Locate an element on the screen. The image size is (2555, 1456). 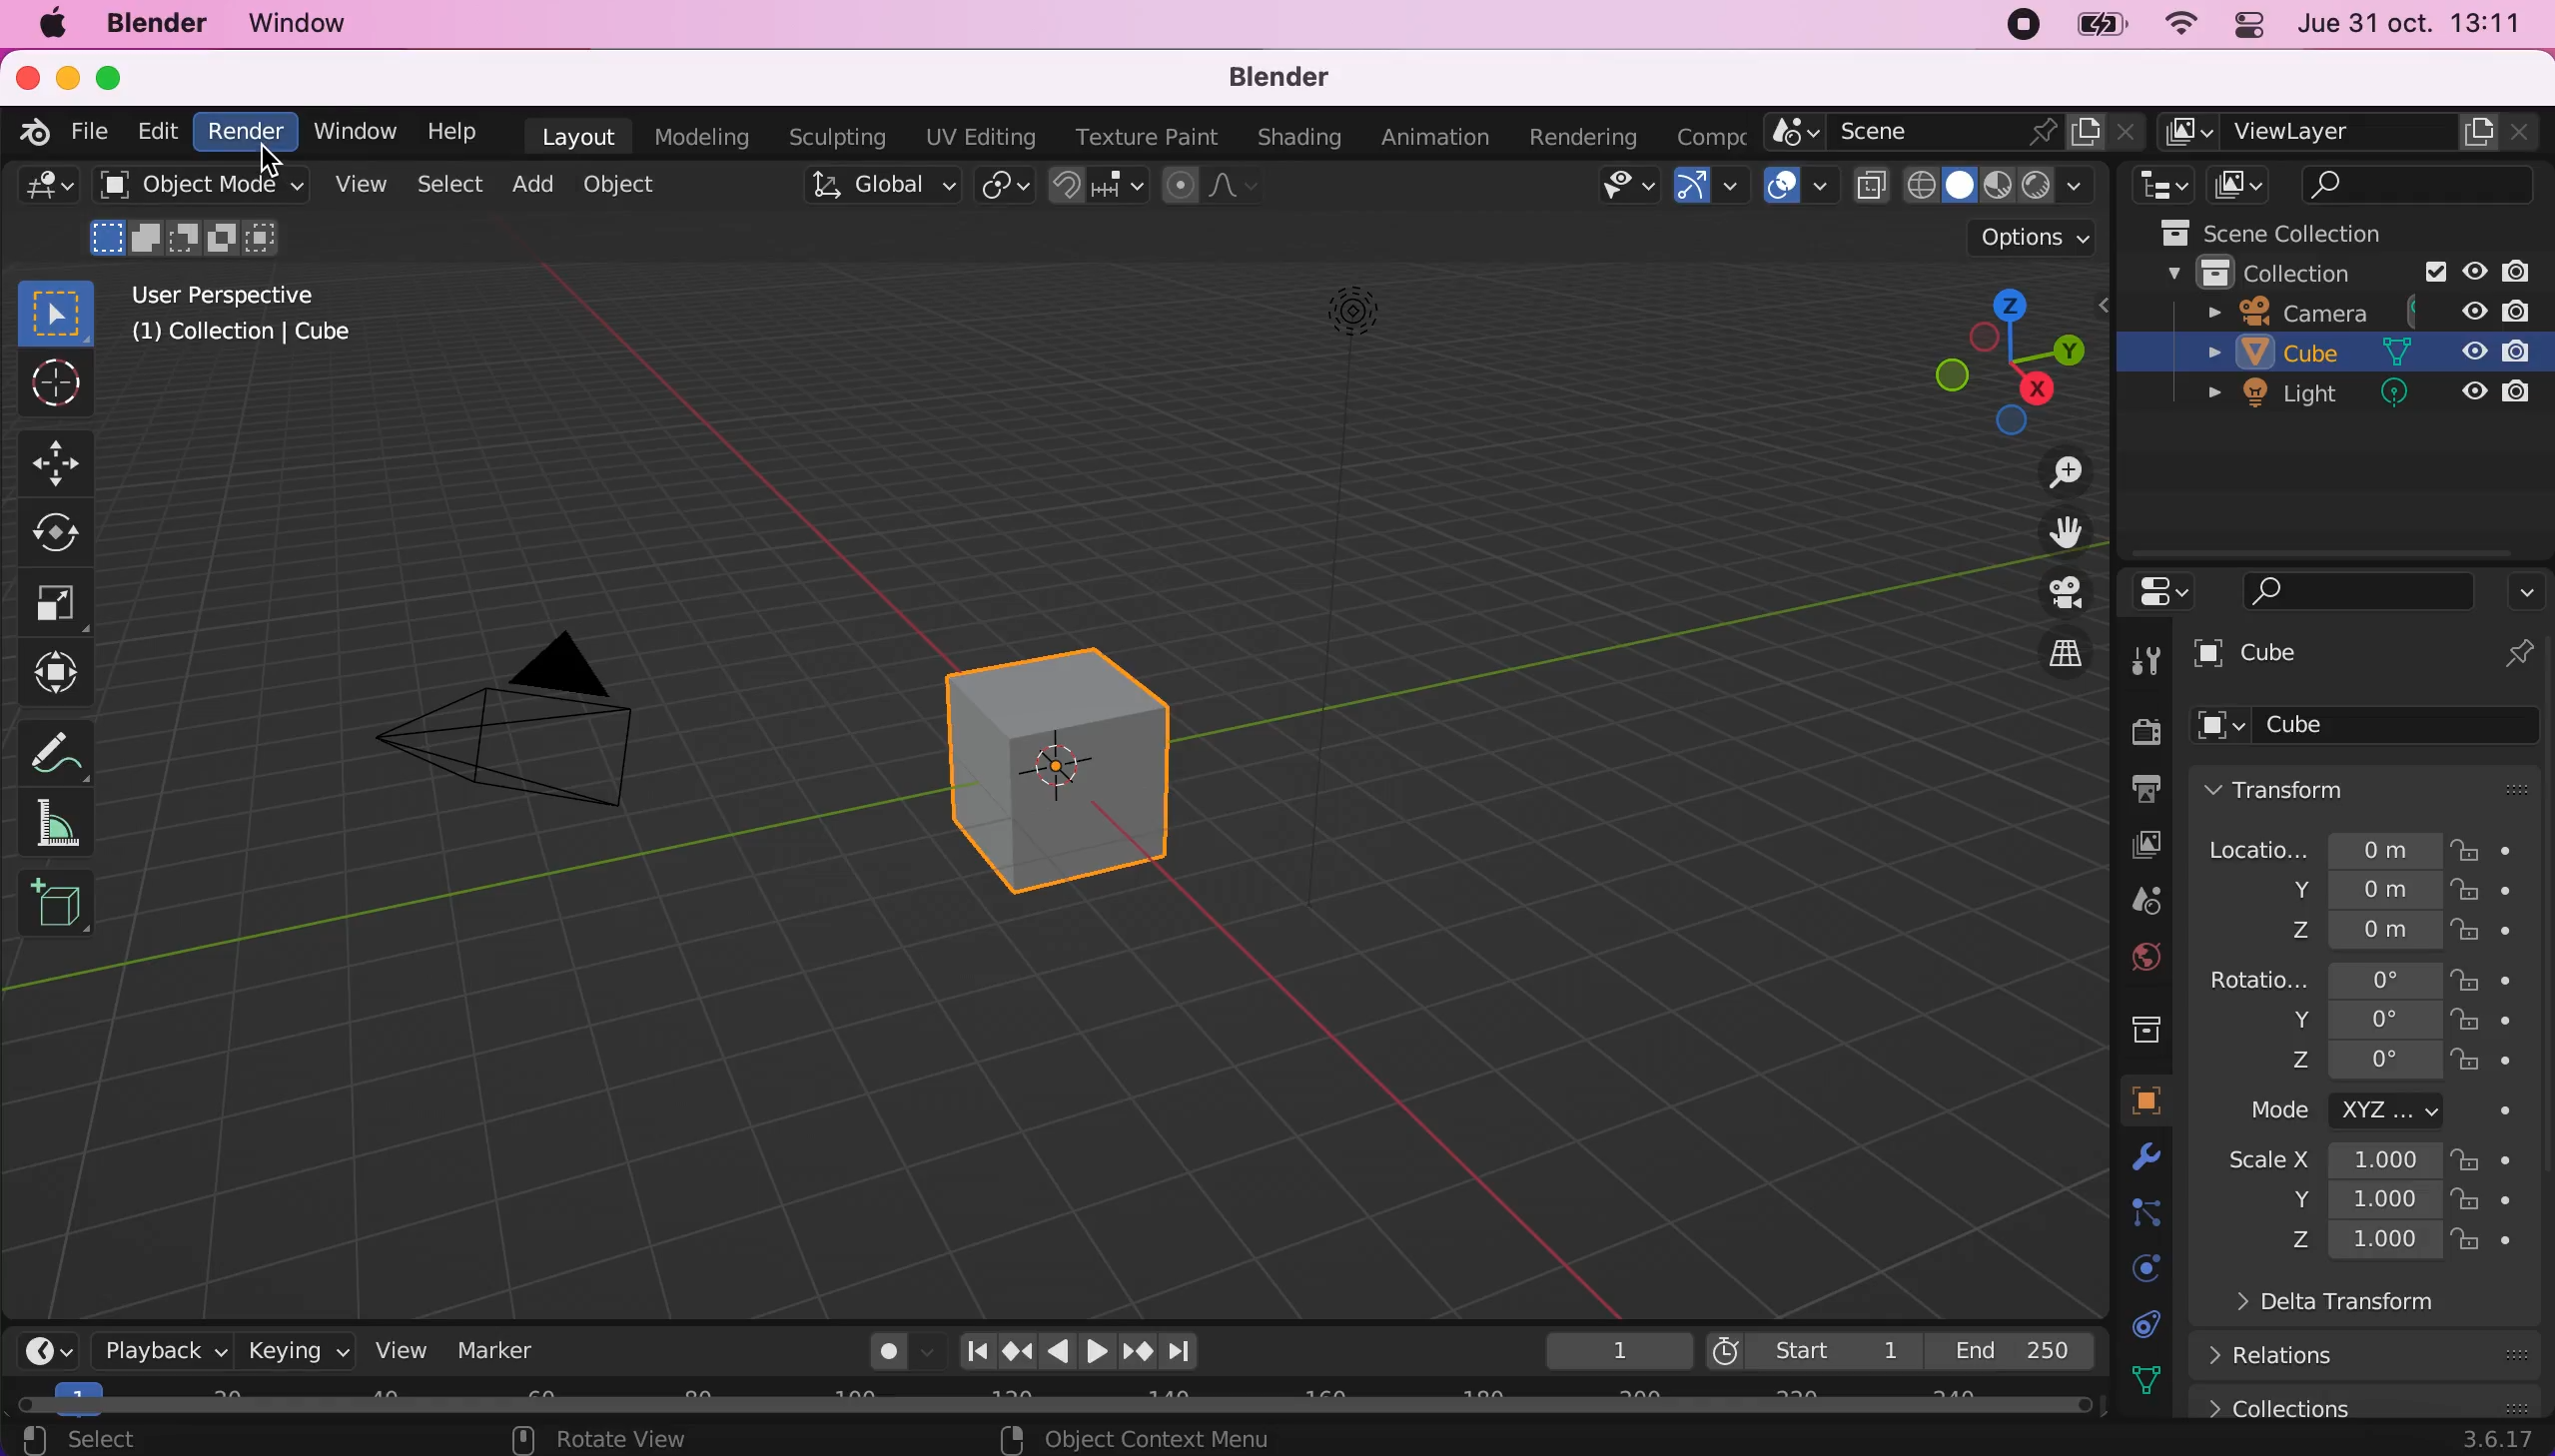
marker is located at coordinates (511, 1353).